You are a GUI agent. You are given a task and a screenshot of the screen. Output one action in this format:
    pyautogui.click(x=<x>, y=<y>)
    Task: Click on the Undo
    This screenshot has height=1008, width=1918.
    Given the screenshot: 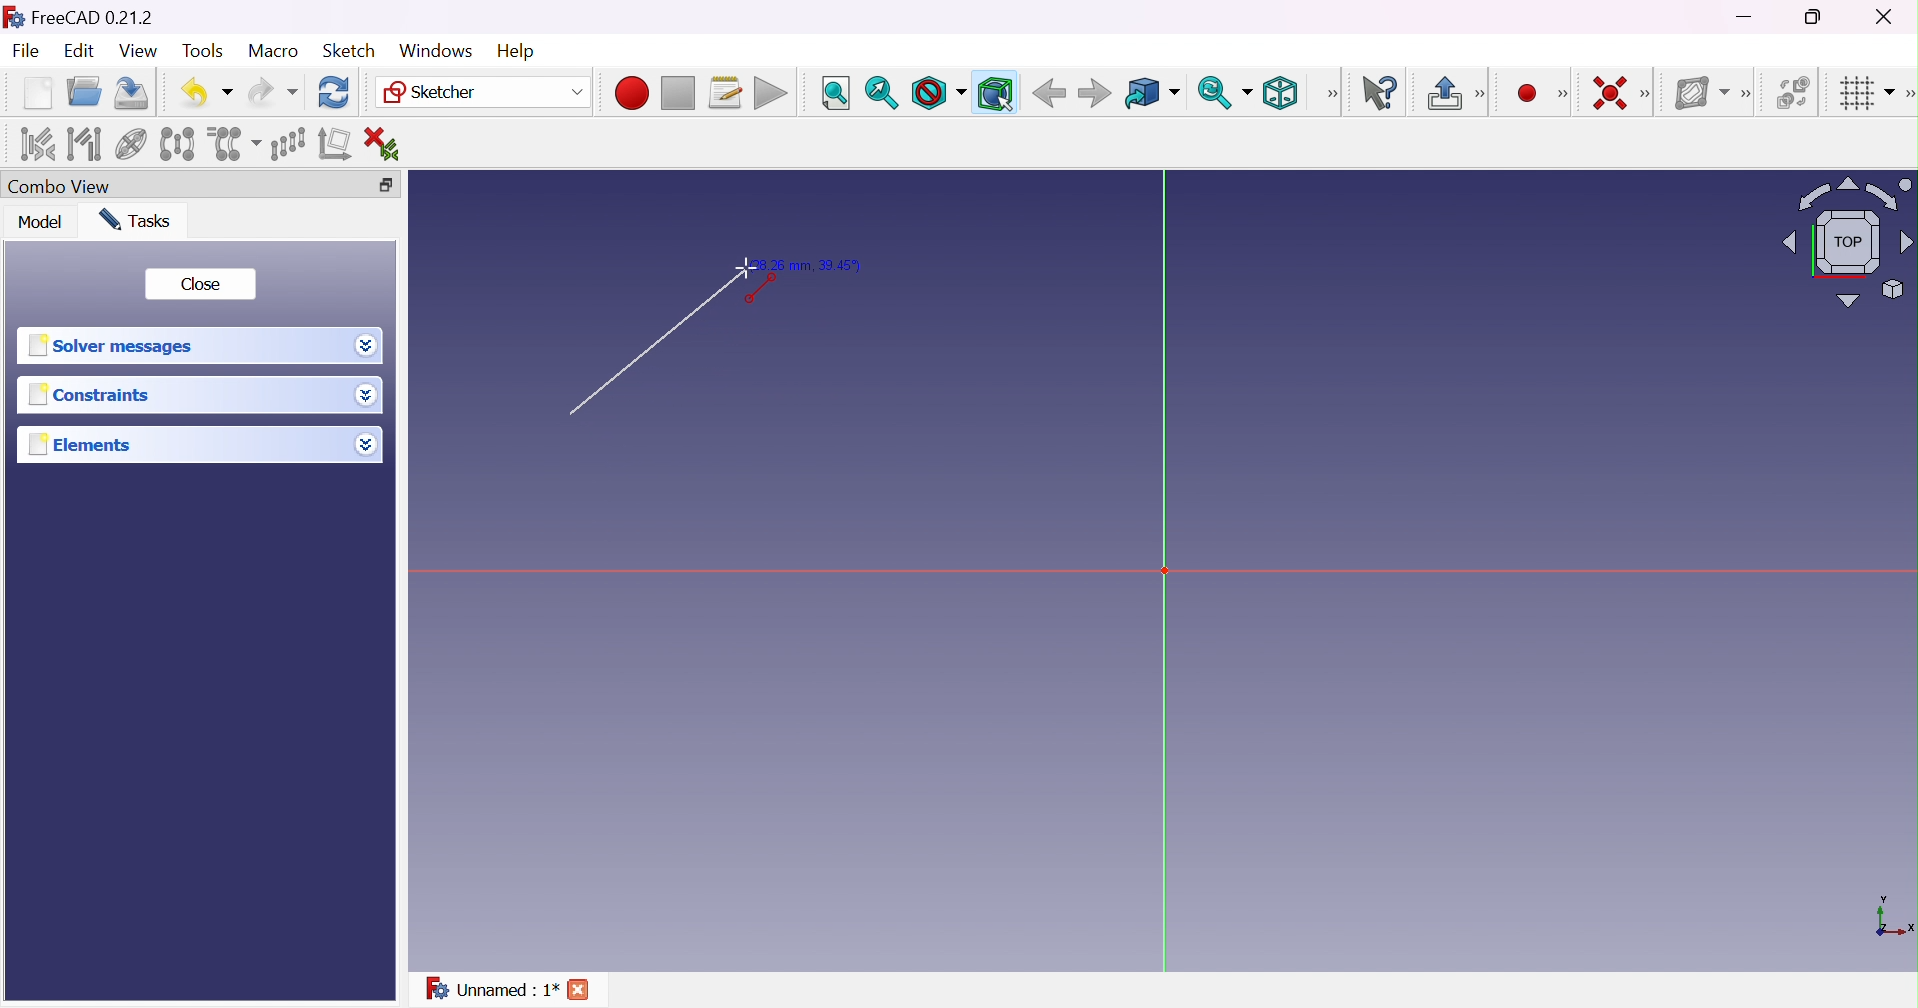 What is the action you would take?
    pyautogui.click(x=206, y=91)
    